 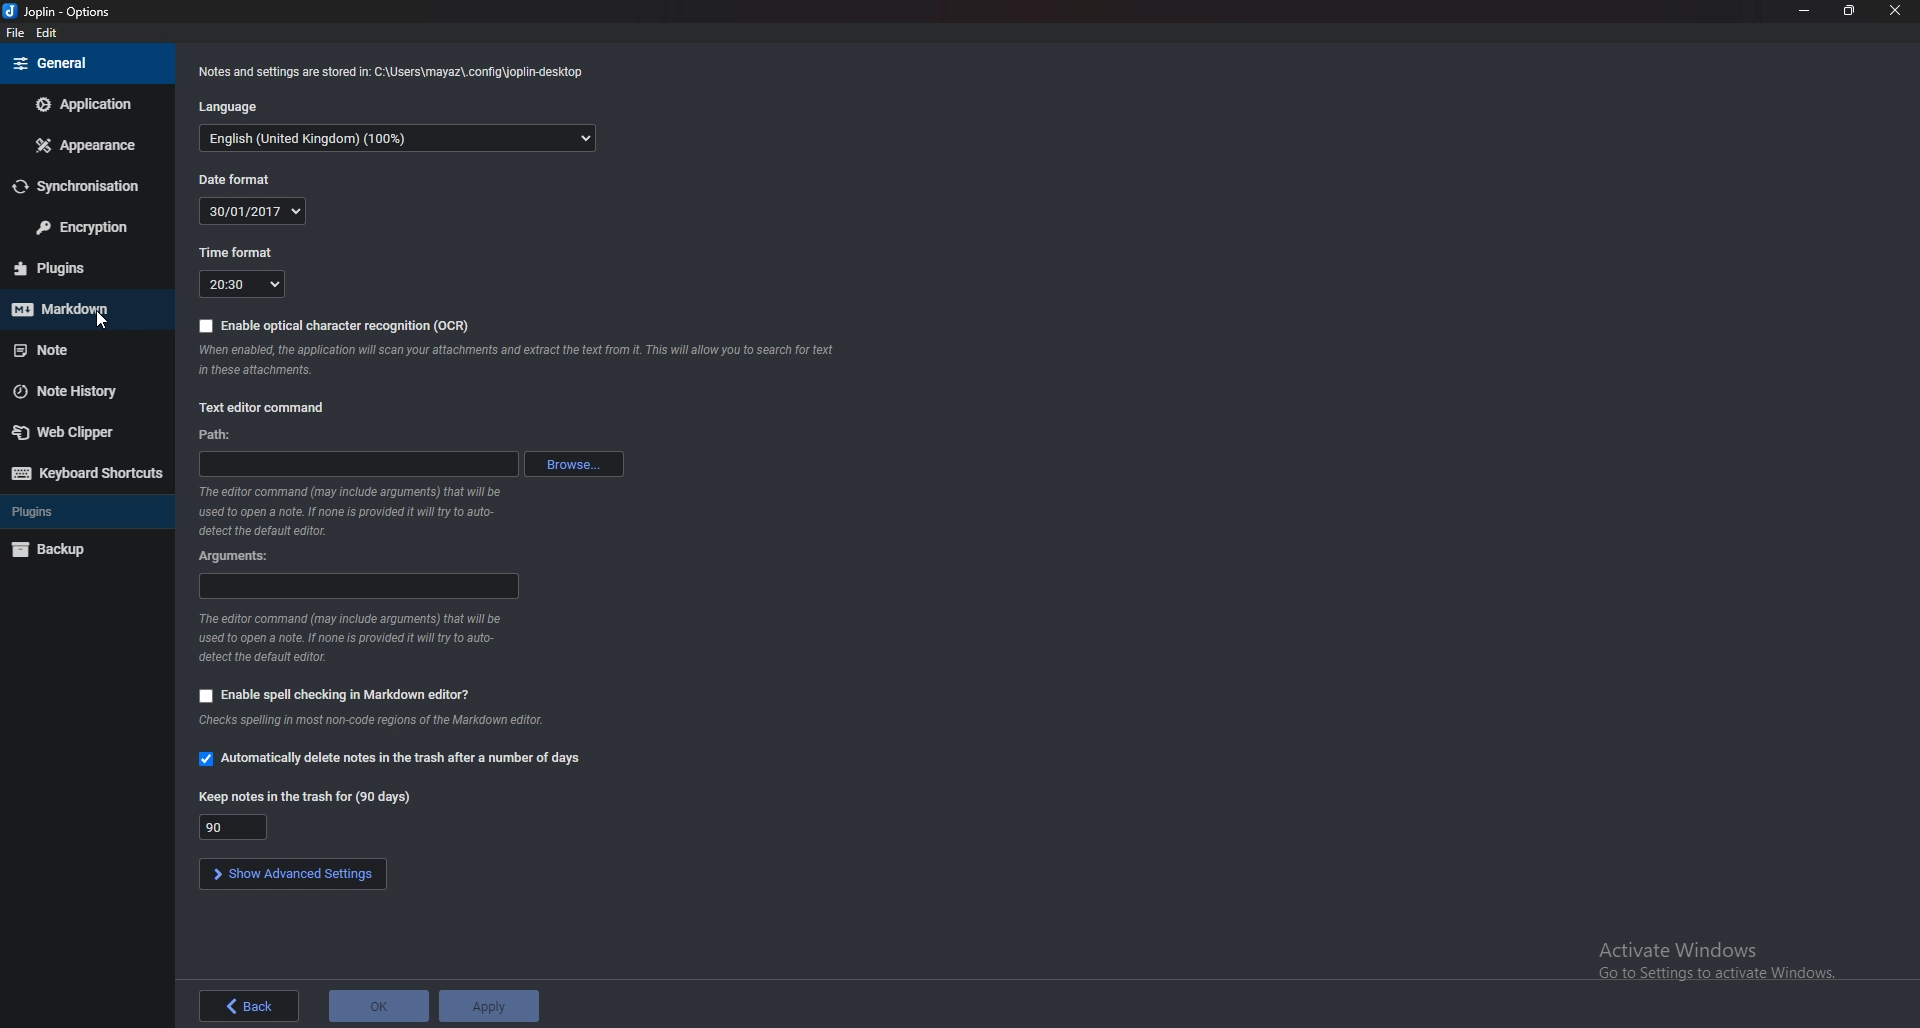 I want to click on info, so click(x=394, y=720).